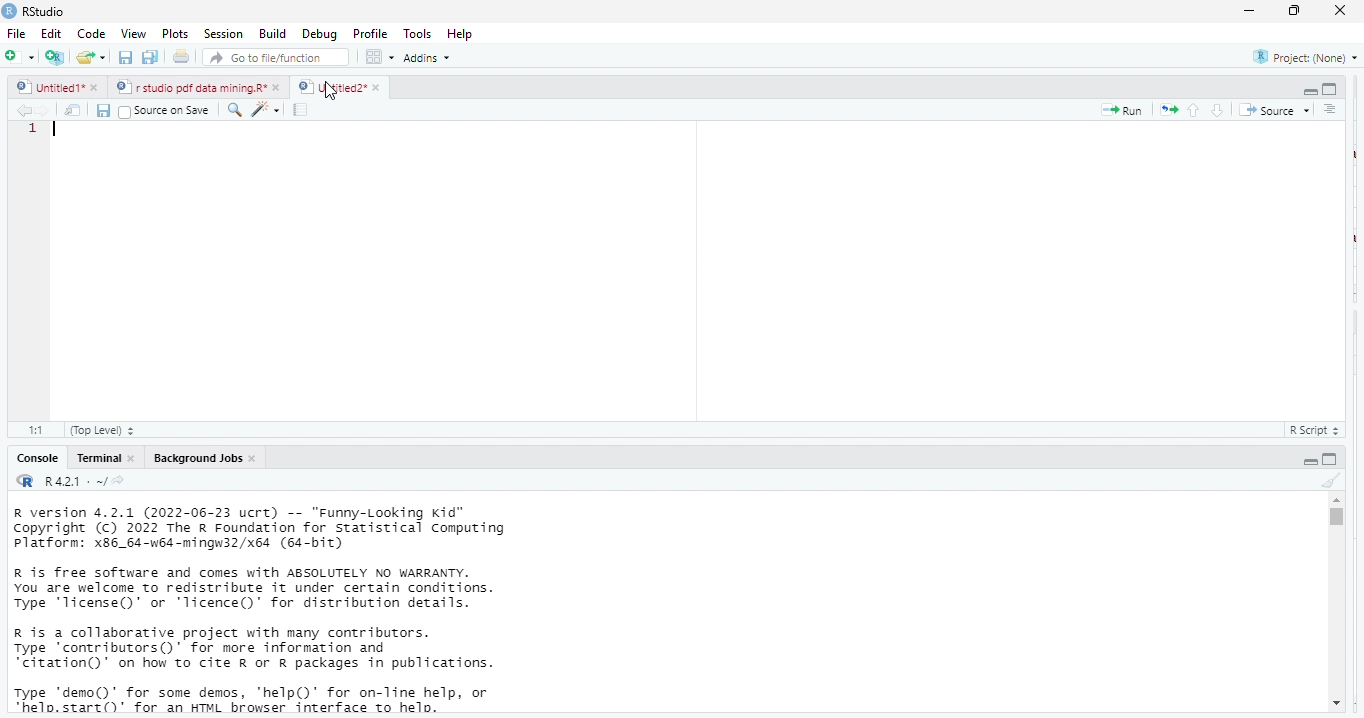 The image size is (1364, 718). I want to click on session, so click(222, 34).